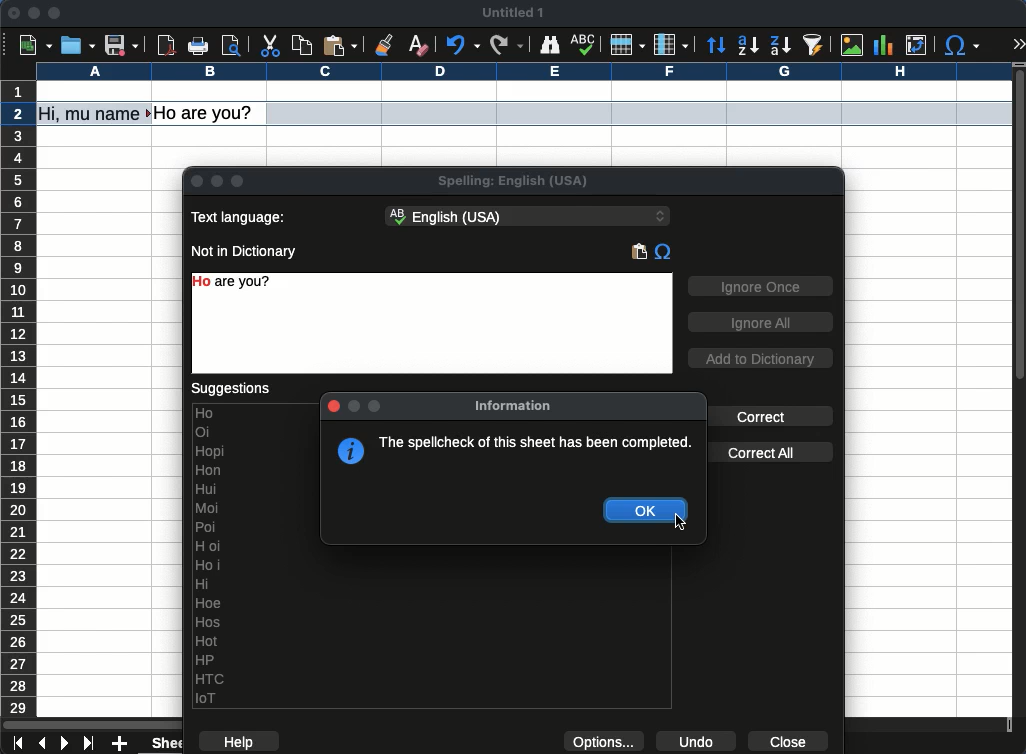 This screenshot has height=754, width=1026. What do you see at coordinates (528, 217) in the screenshot?
I see `English (USA) - language` at bounding box center [528, 217].